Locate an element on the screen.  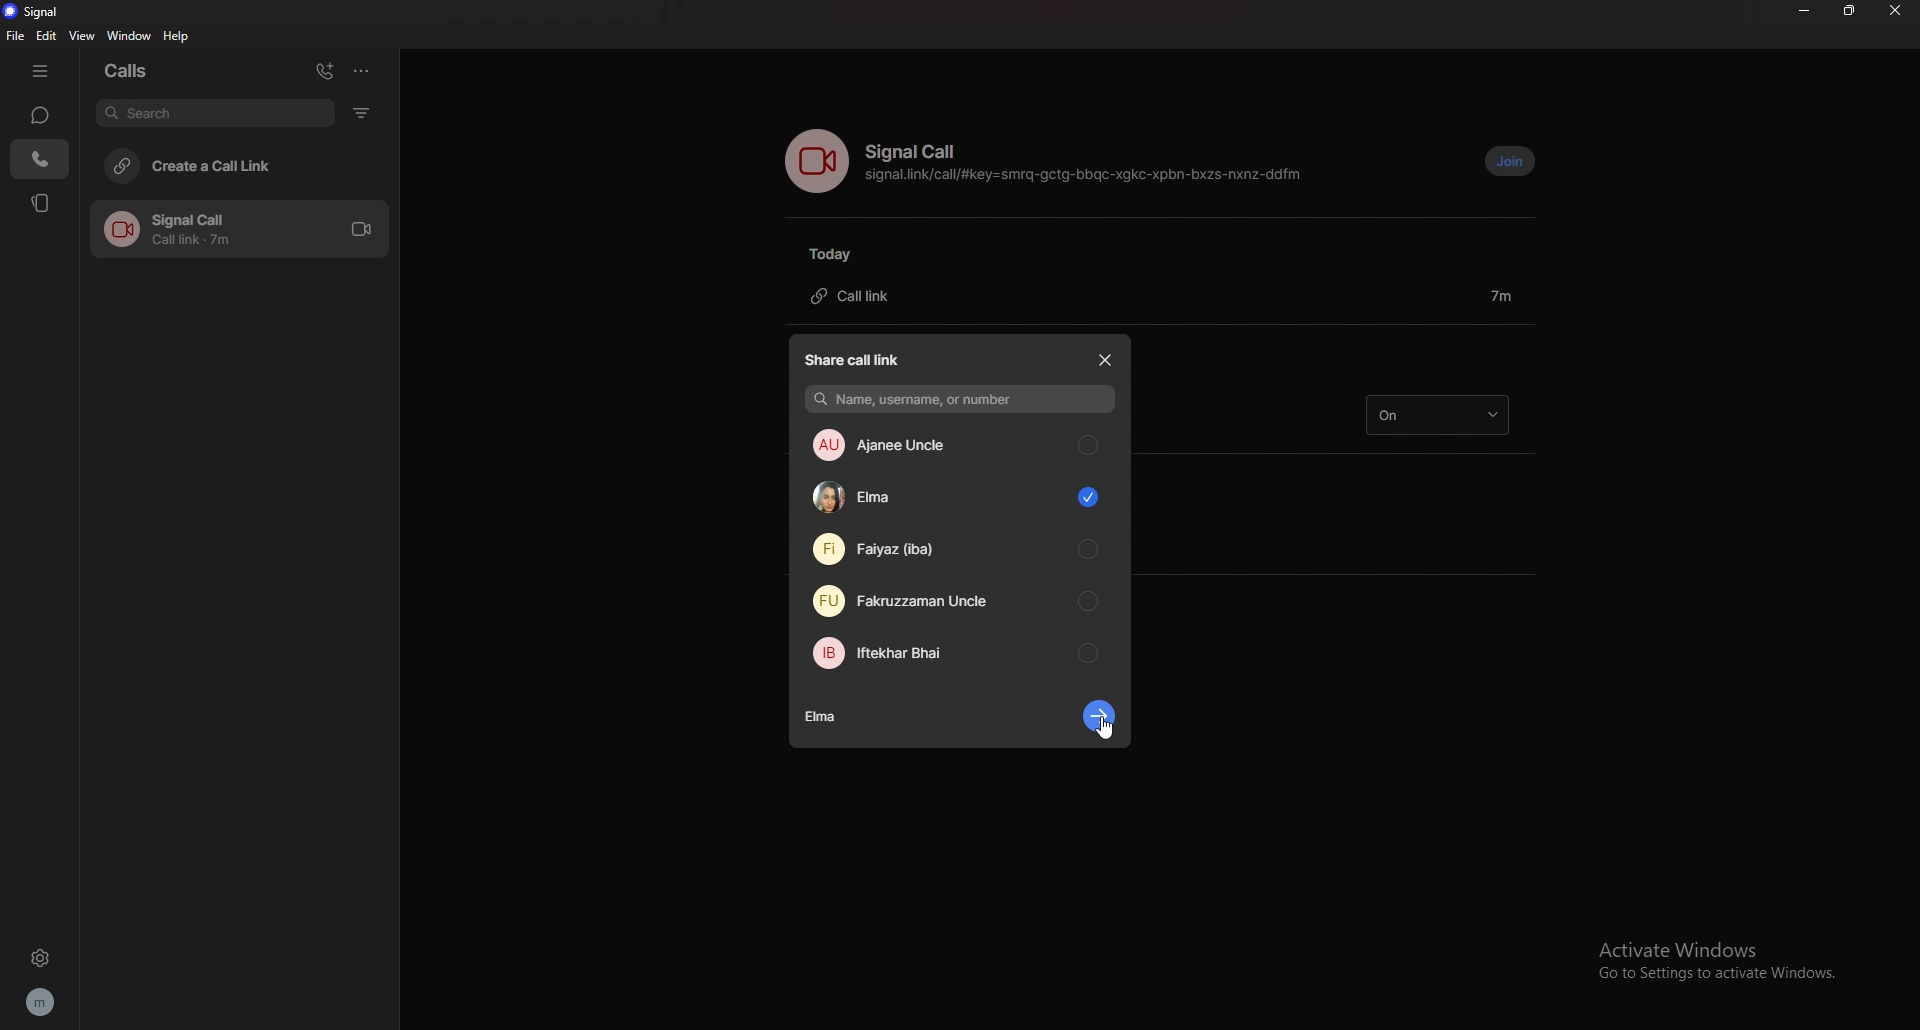
filter is located at coordinates (361, 113).